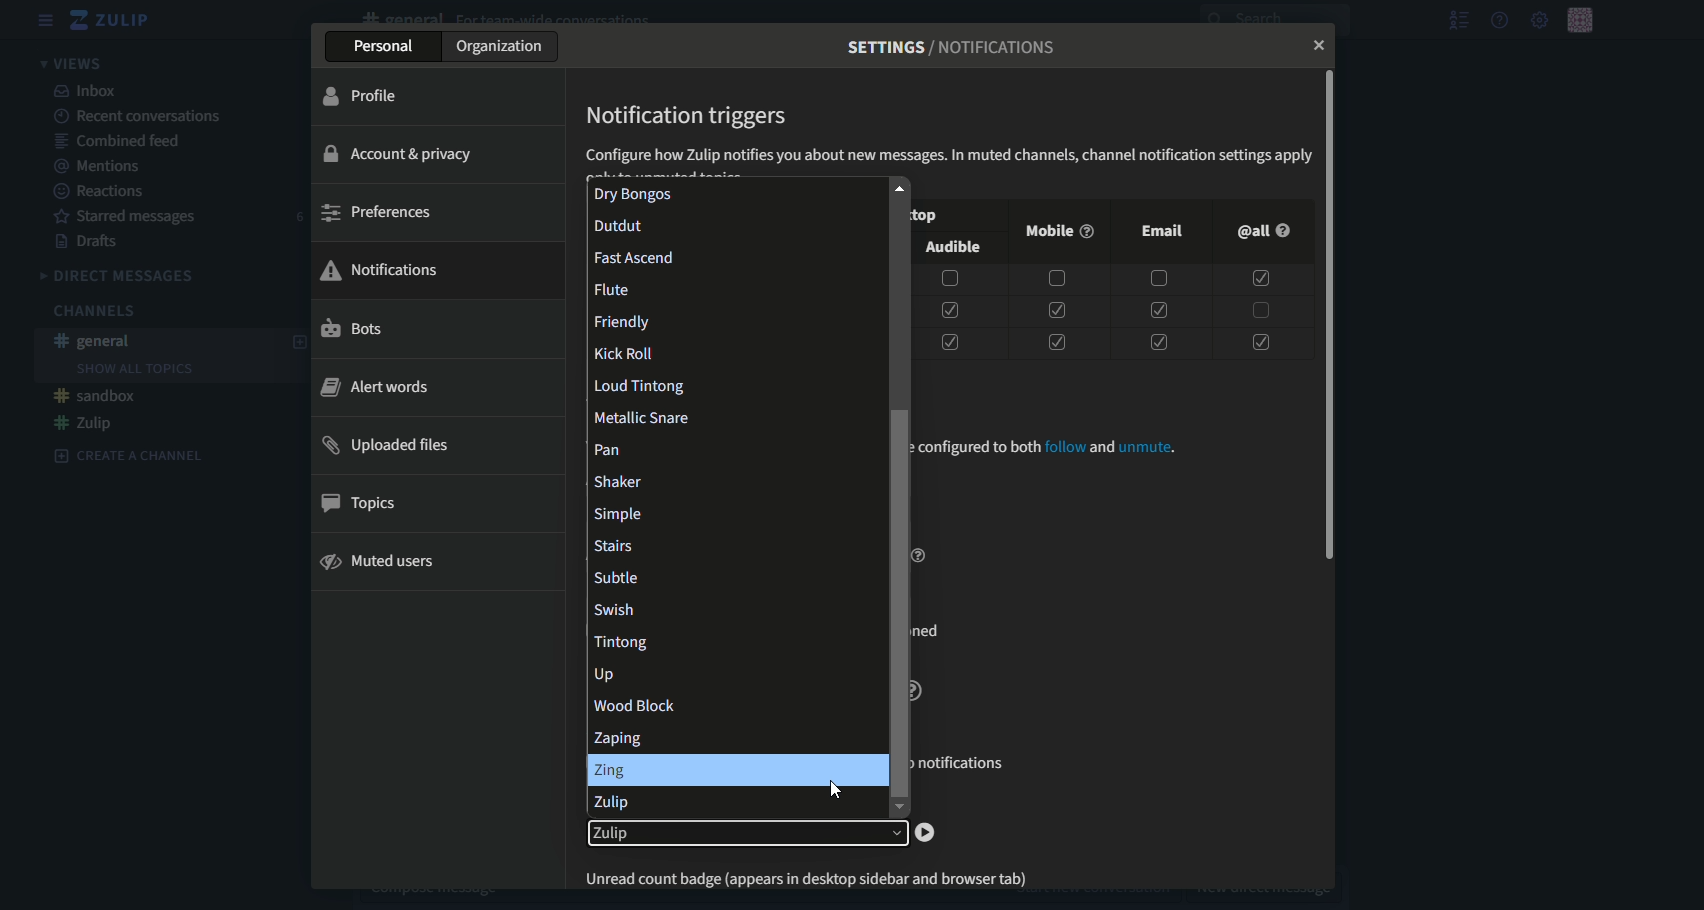 The height and width of the screenshot is (910, 1704). What do you see at coordinates (1261, 231) in the screenshot?
I see `@all` at bounding box center [1261, 231].